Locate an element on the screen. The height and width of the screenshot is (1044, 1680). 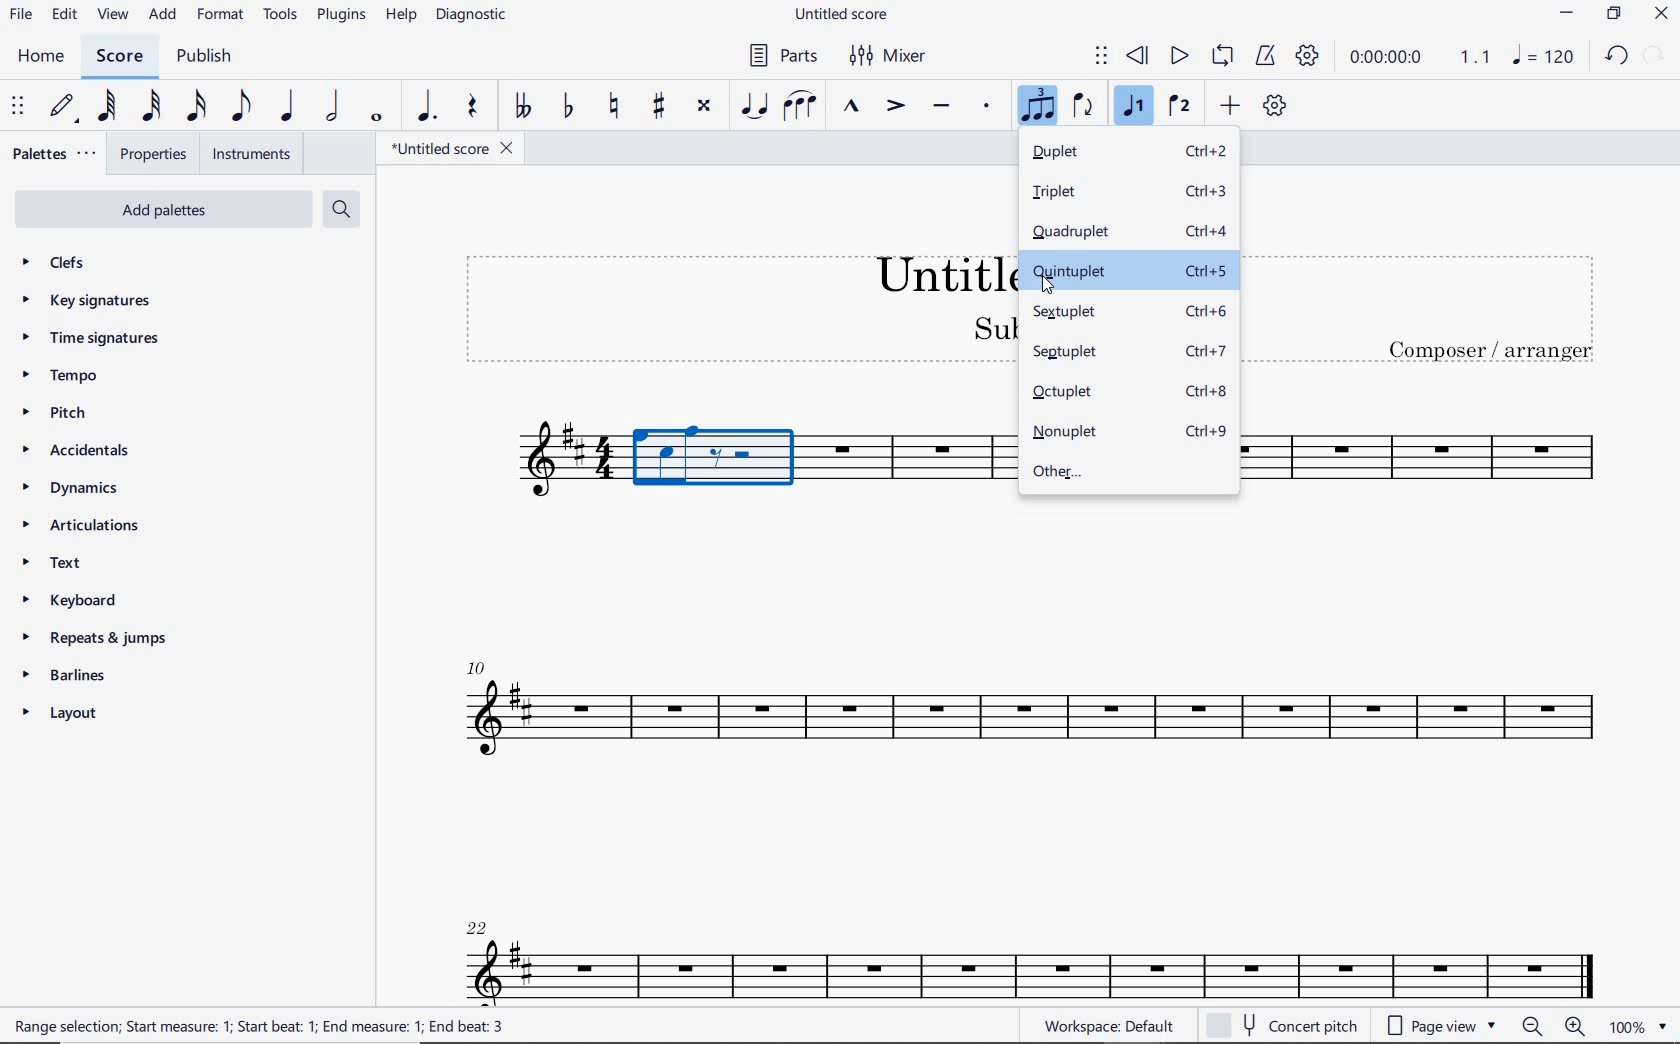
quadruplet is located at coordinates (1131, 231).